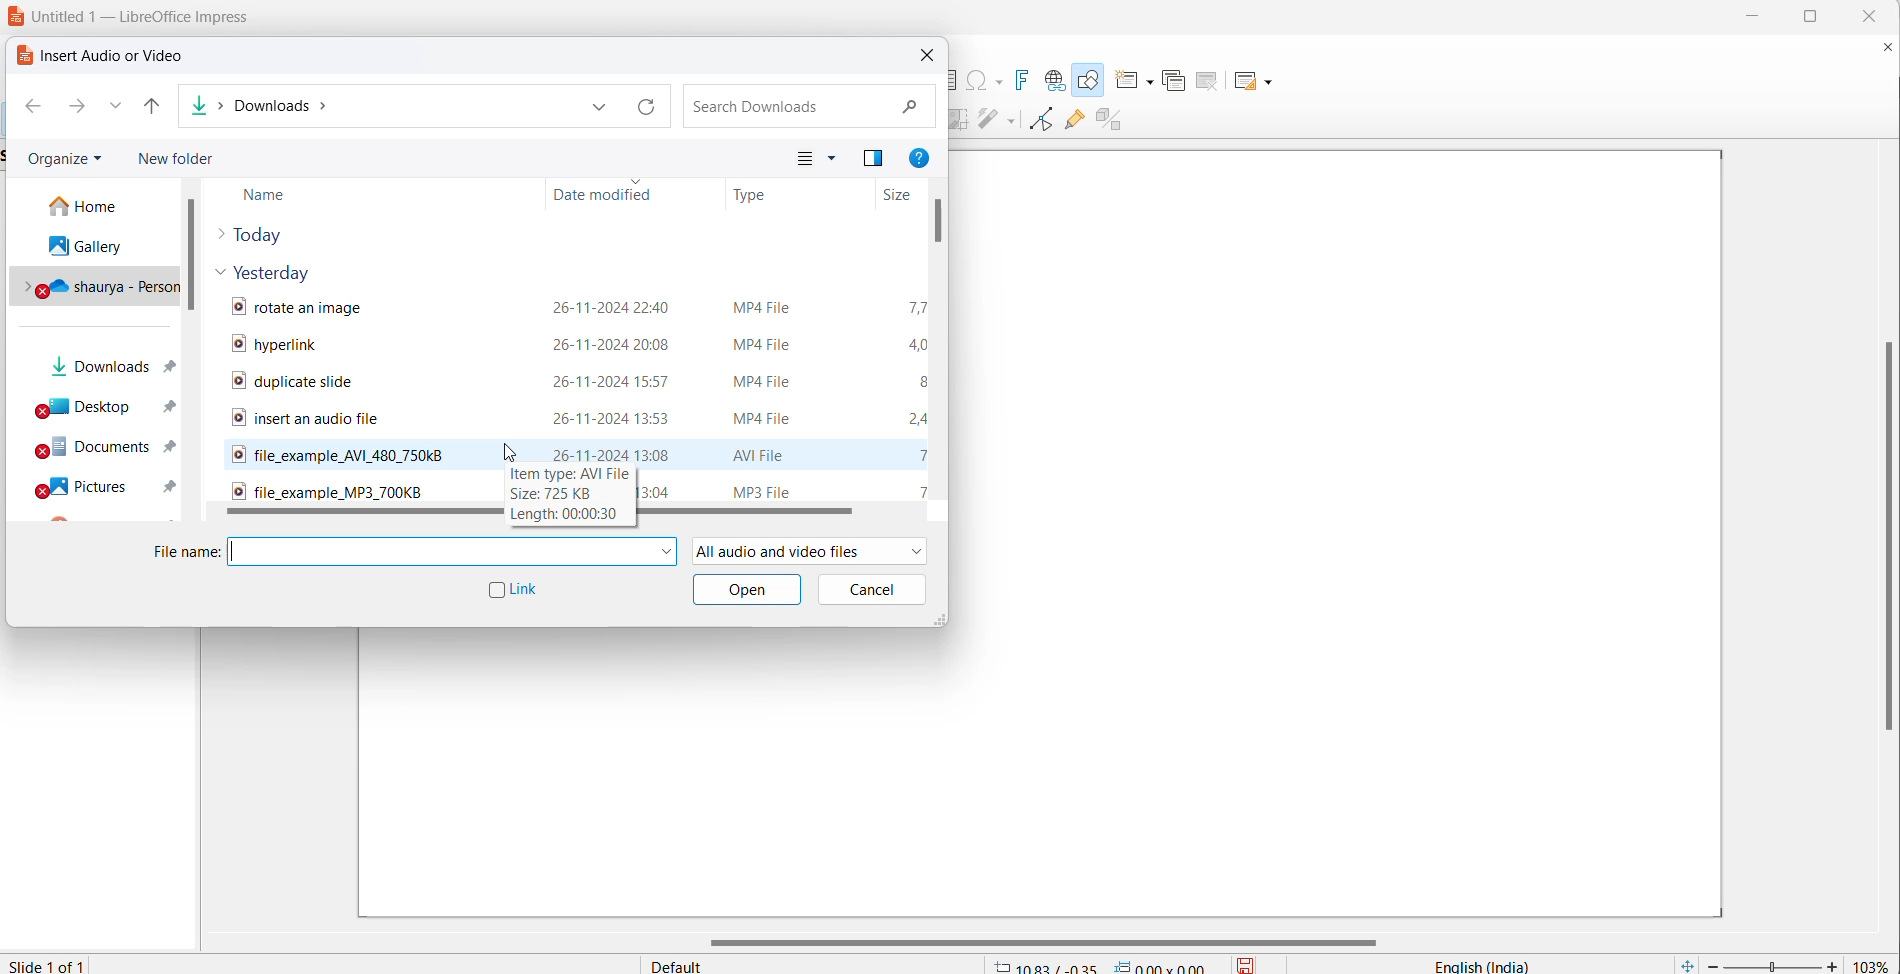 The width and height of the screenshot is (1900, 974). I want to click on change view, so click(802, 161).